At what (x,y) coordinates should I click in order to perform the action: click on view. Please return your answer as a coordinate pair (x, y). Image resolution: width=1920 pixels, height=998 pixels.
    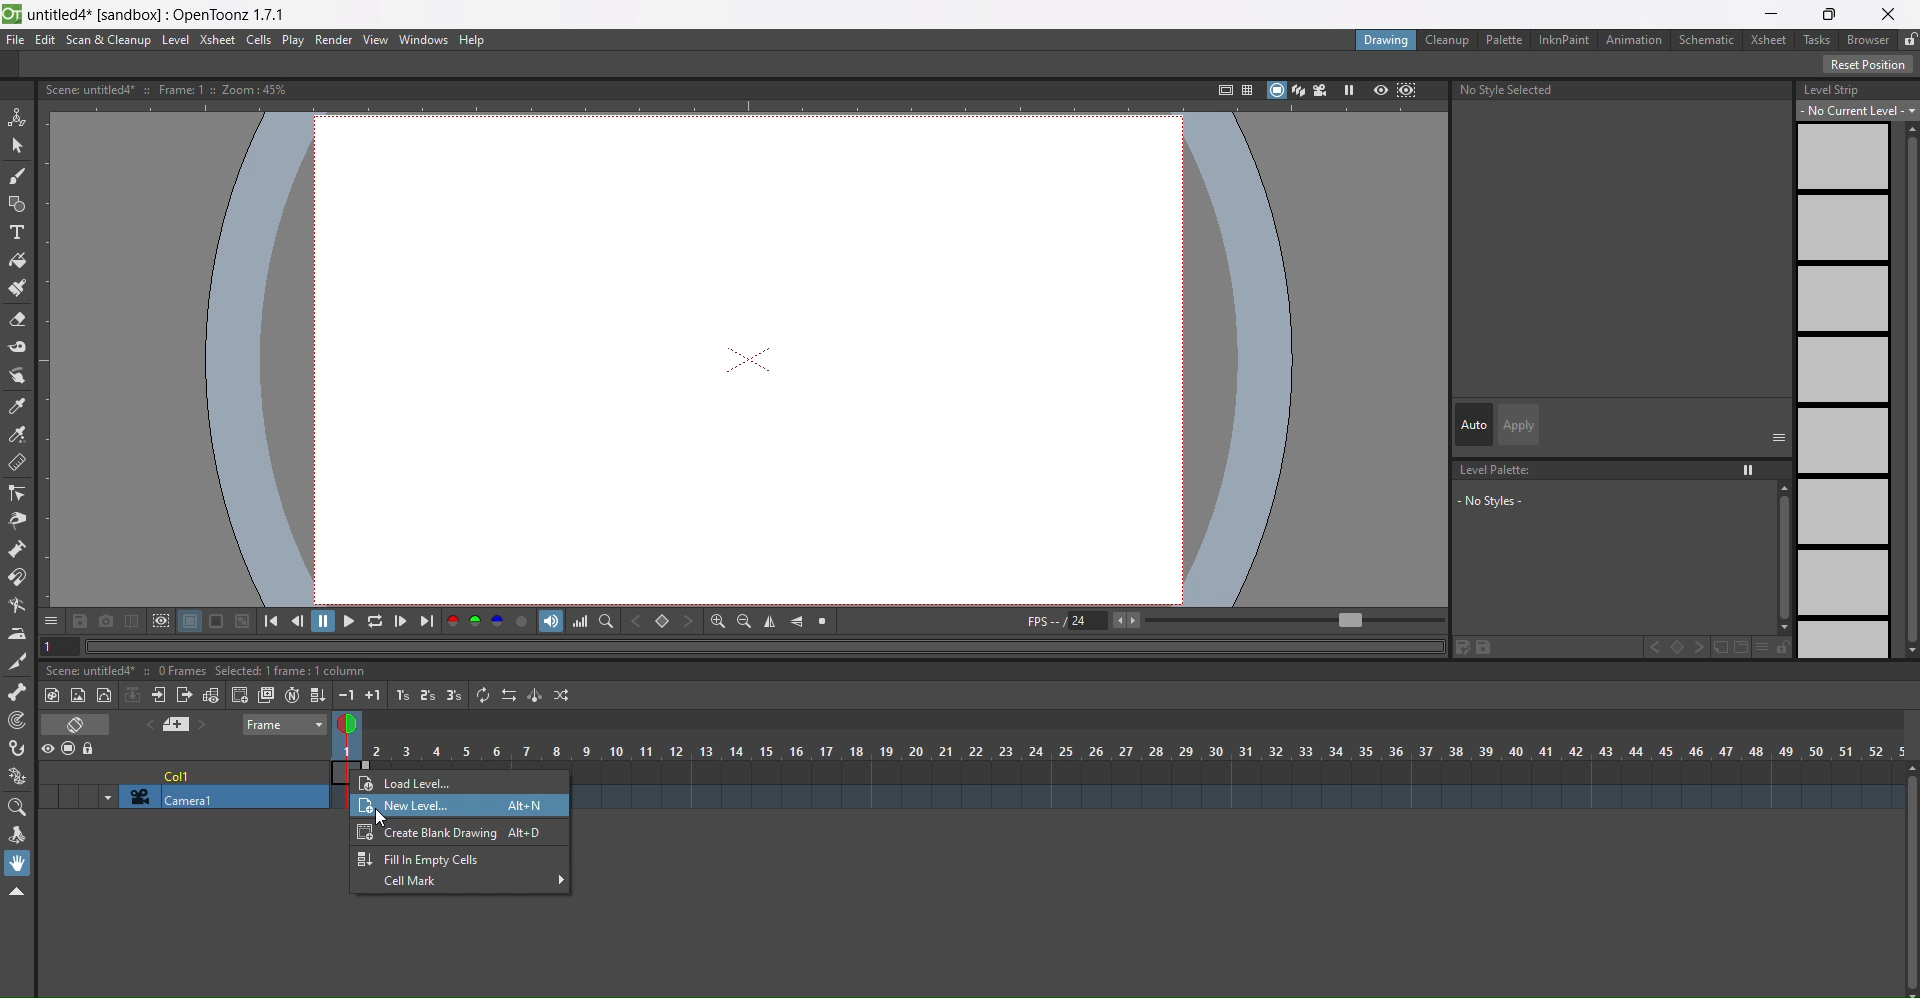
    Looking at the image, I should click on (376, 40).